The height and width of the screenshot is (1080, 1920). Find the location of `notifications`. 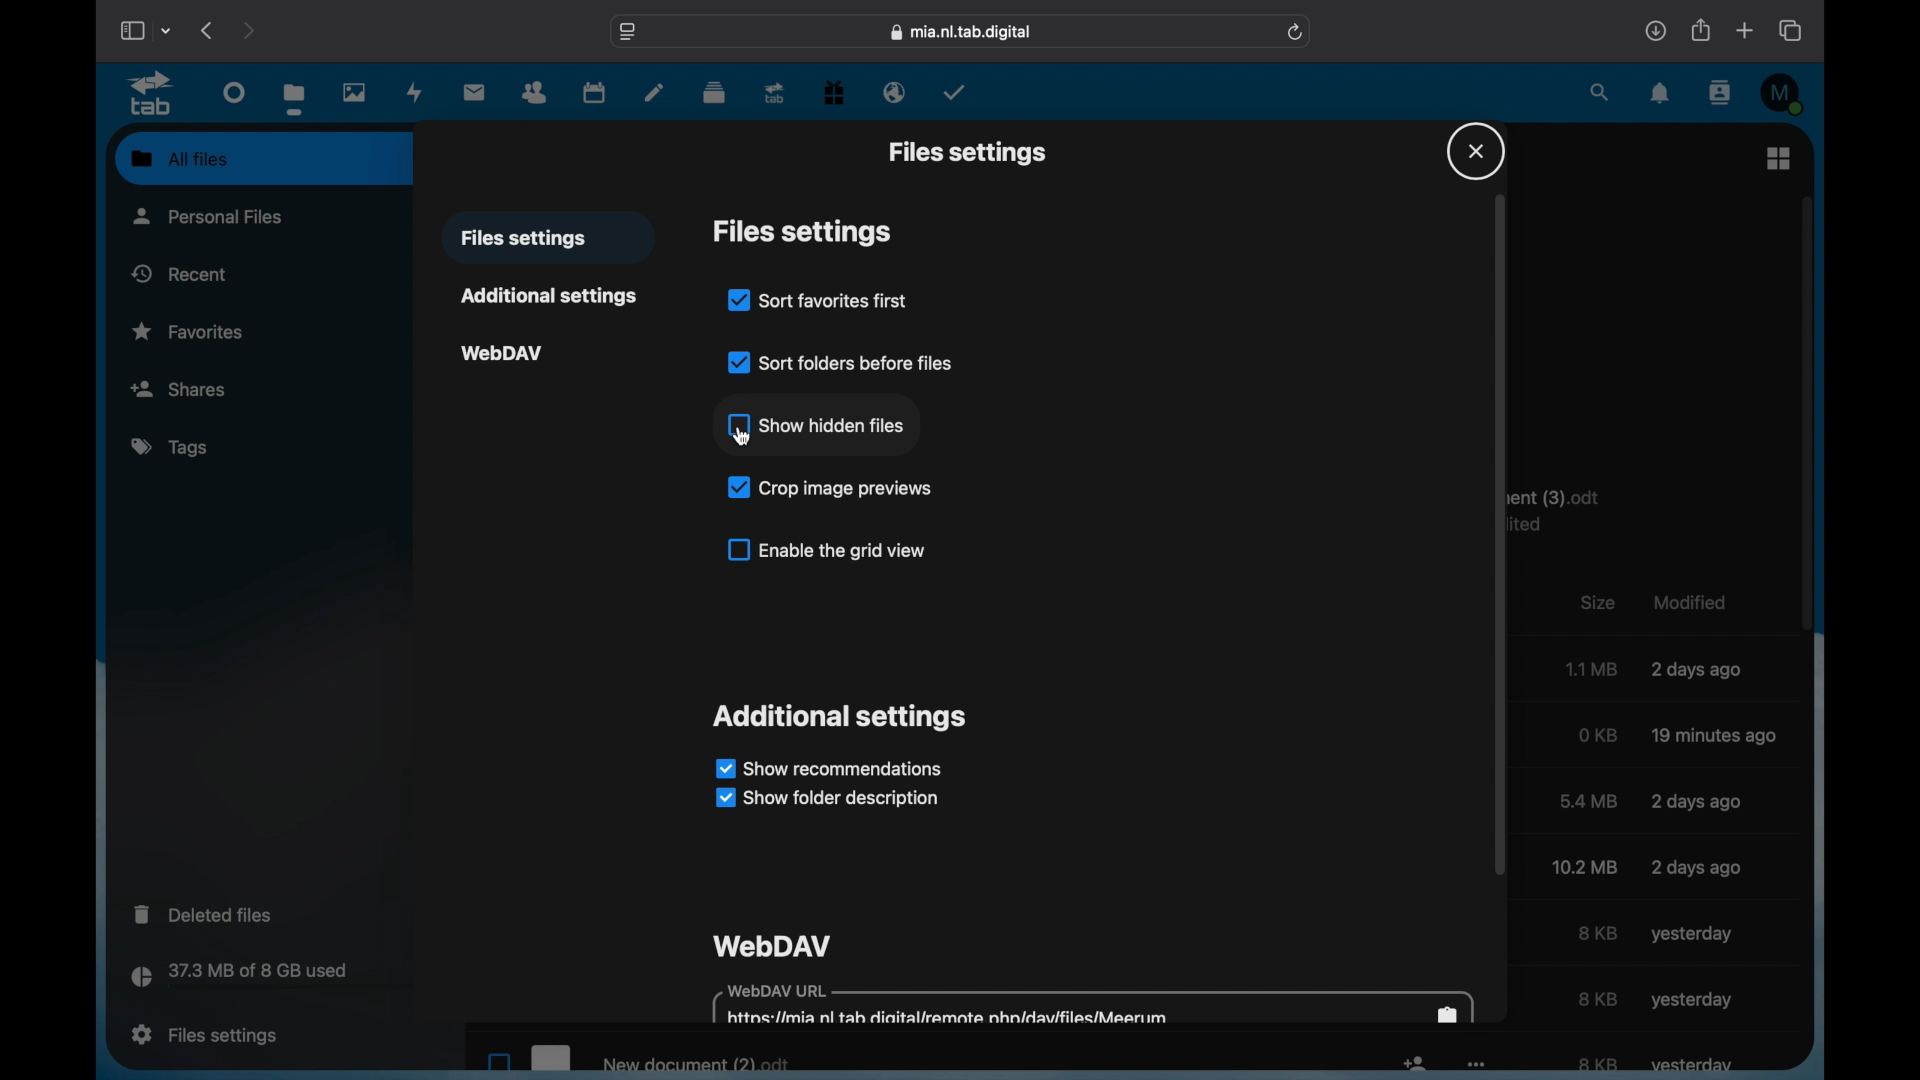

notifications is located at coordinates (1660, 94).